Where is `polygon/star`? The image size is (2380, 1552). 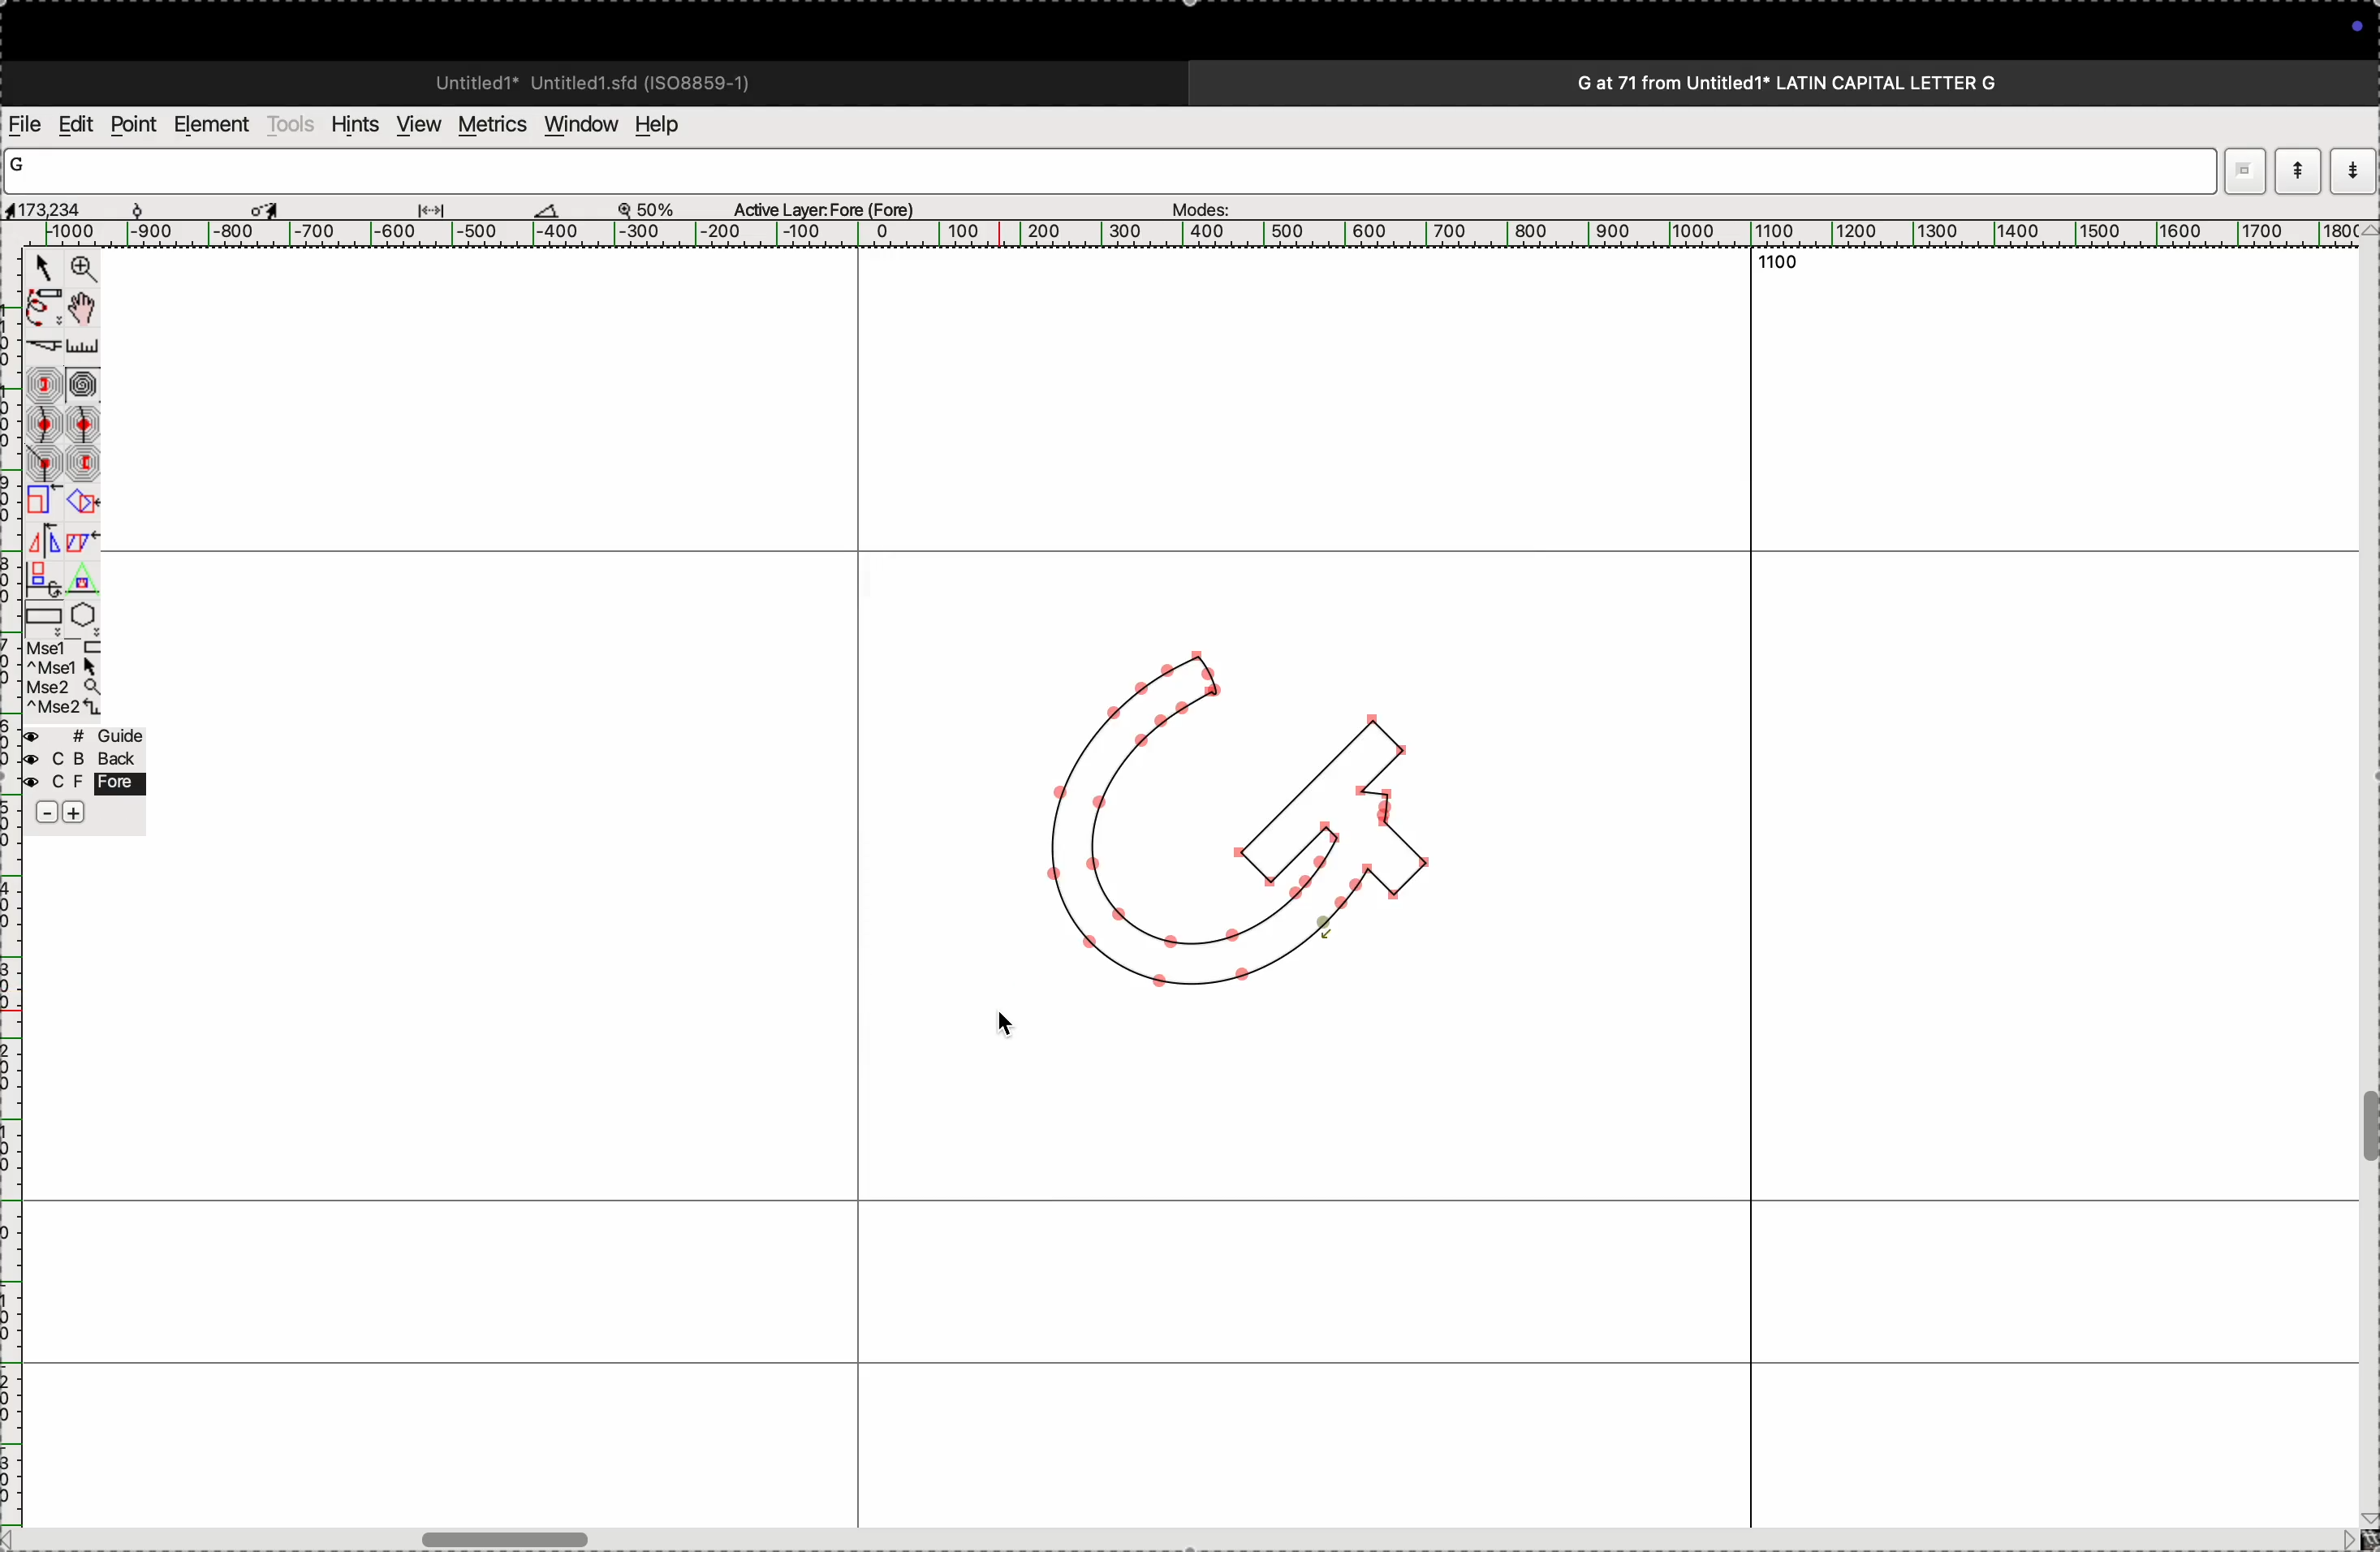 polygon/star is located at coordinates (85, 614).